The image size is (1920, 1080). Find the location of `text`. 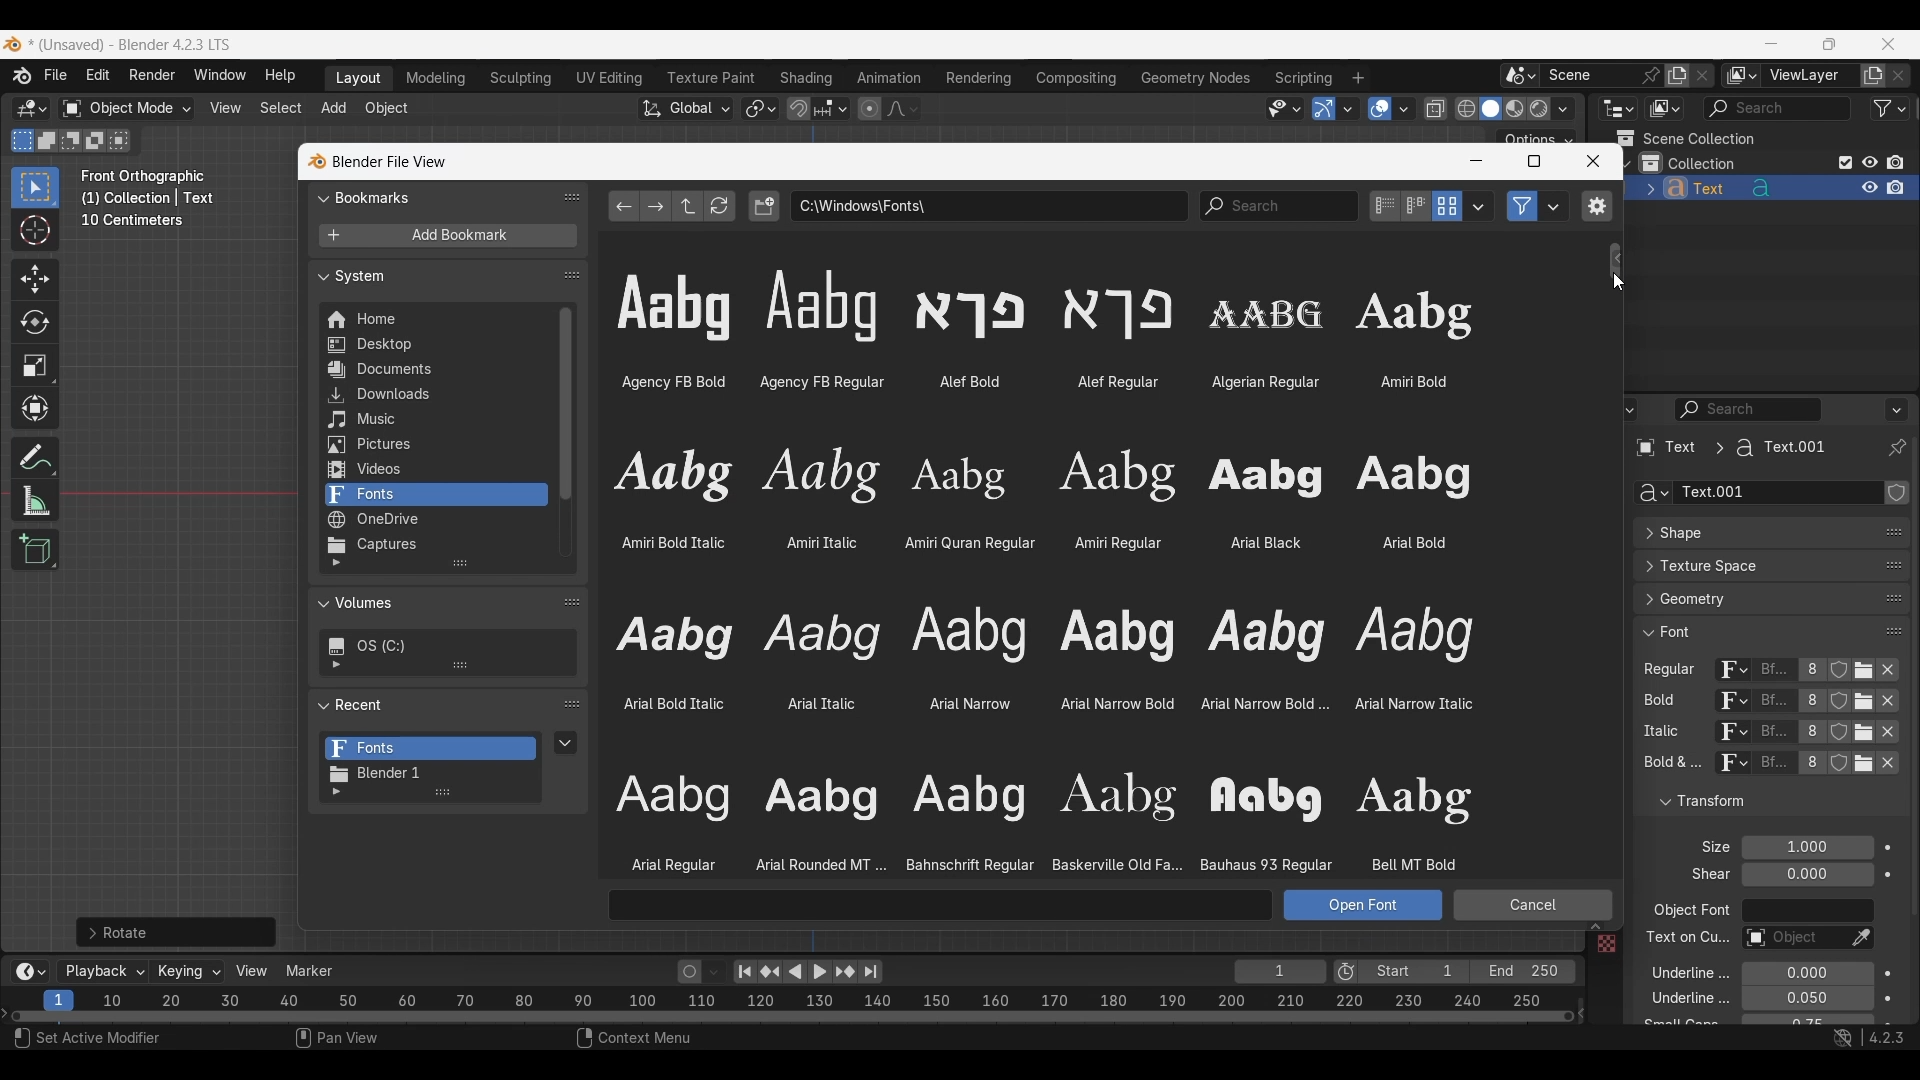

text is located at coordinates (1669, 765).